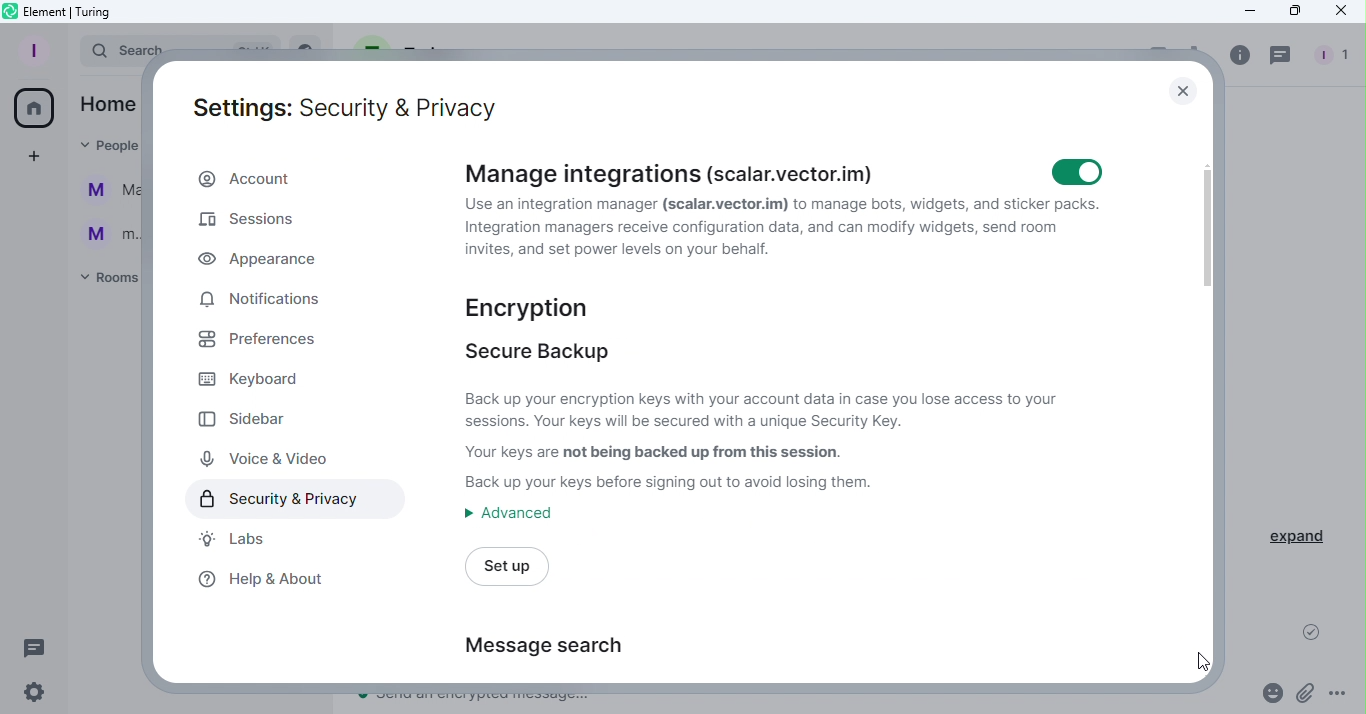 The width and height of the screenshot is (1366, 714). Describe the element at coordinates (262, 301) in the screenshot. I see `Notifications` at that location.